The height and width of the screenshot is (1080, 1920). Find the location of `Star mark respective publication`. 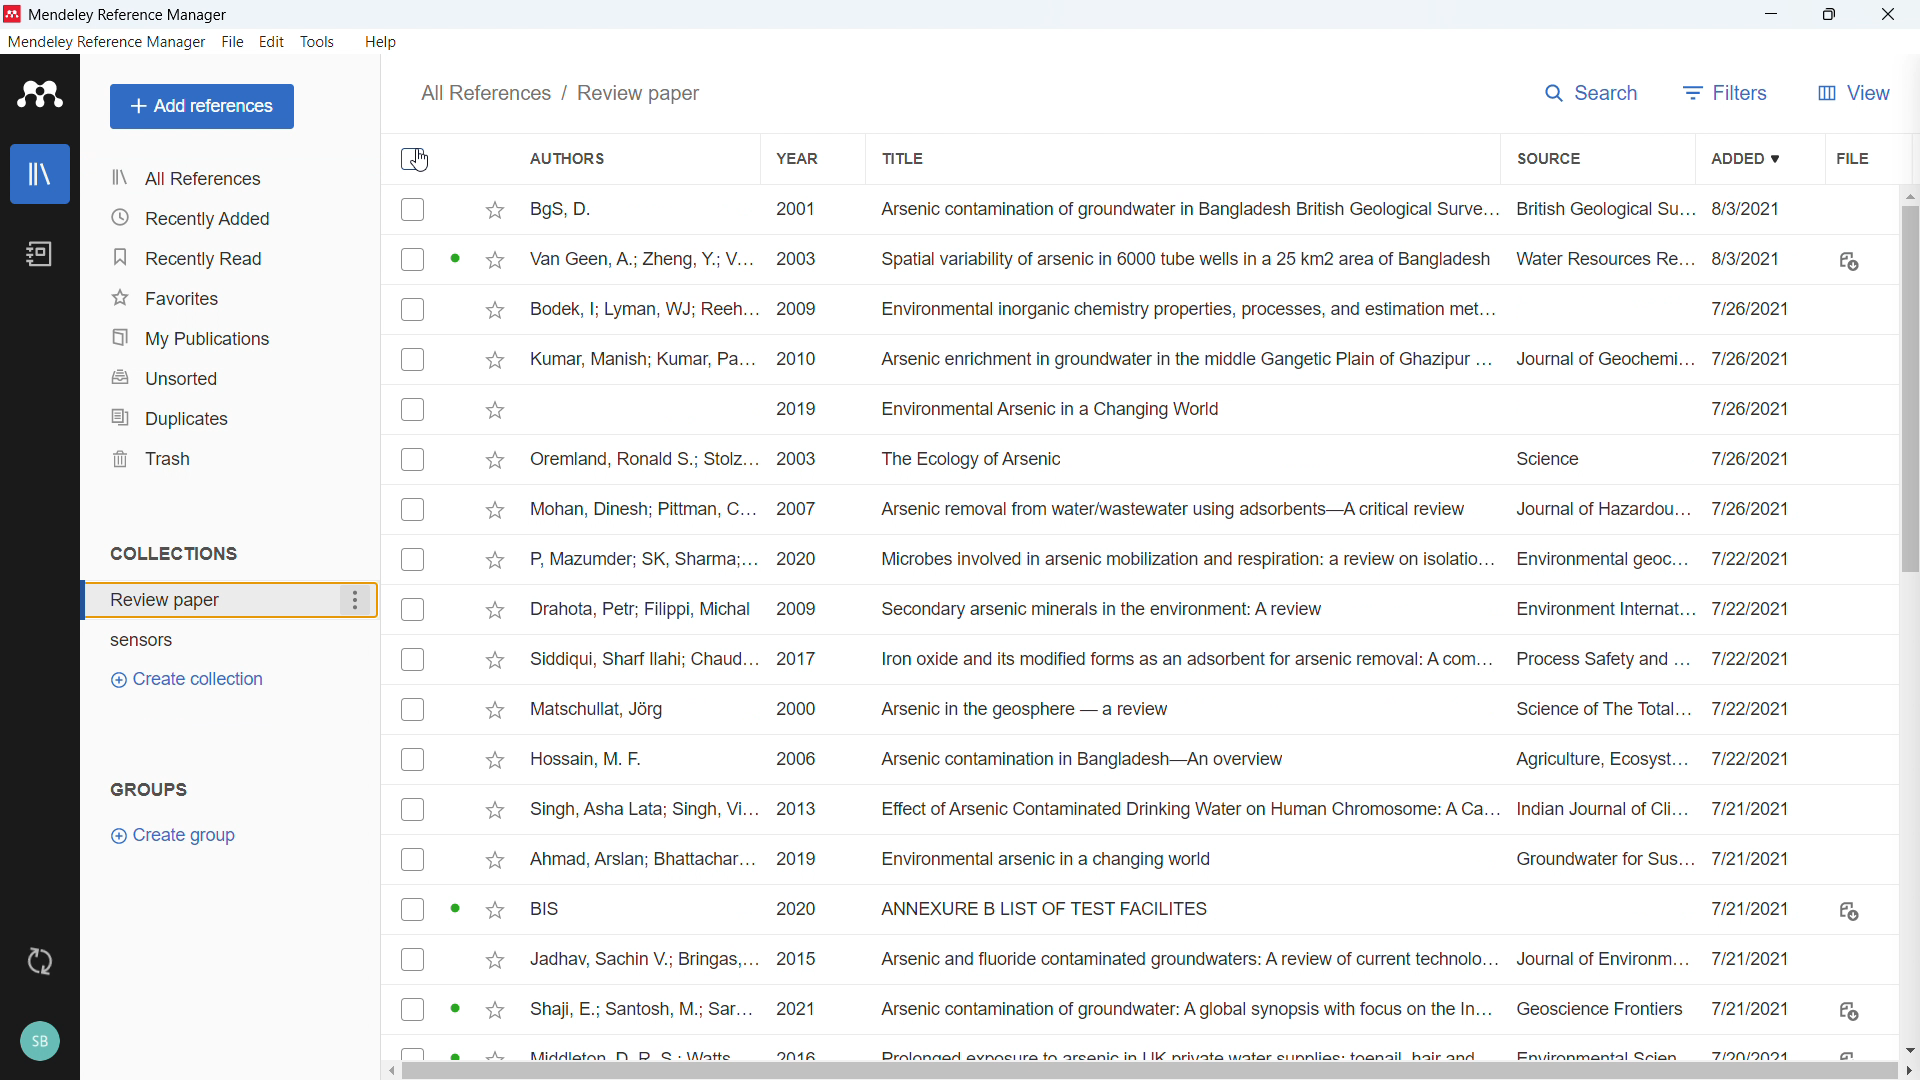

Star mark respective publication is located at coordinates (495, 610).